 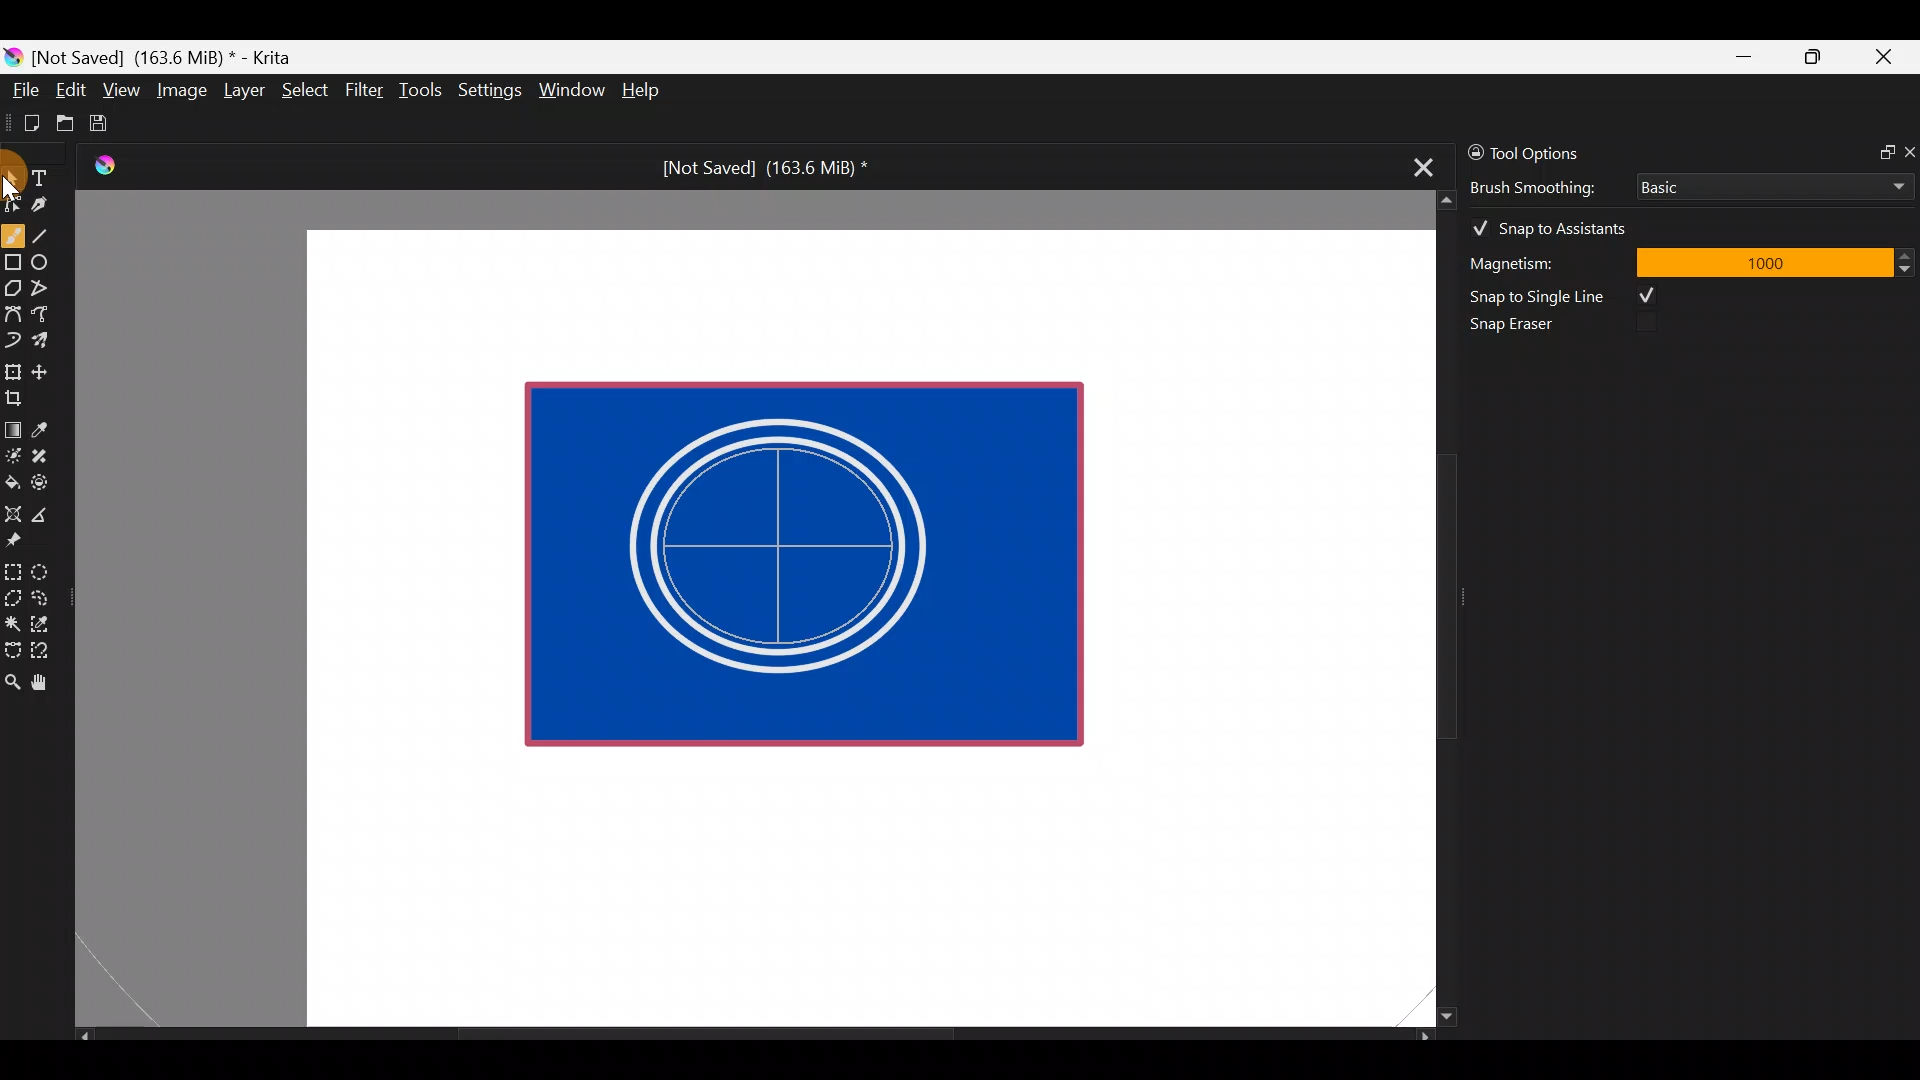 I want to click on Open an existing document, so click(x=66, y=126).